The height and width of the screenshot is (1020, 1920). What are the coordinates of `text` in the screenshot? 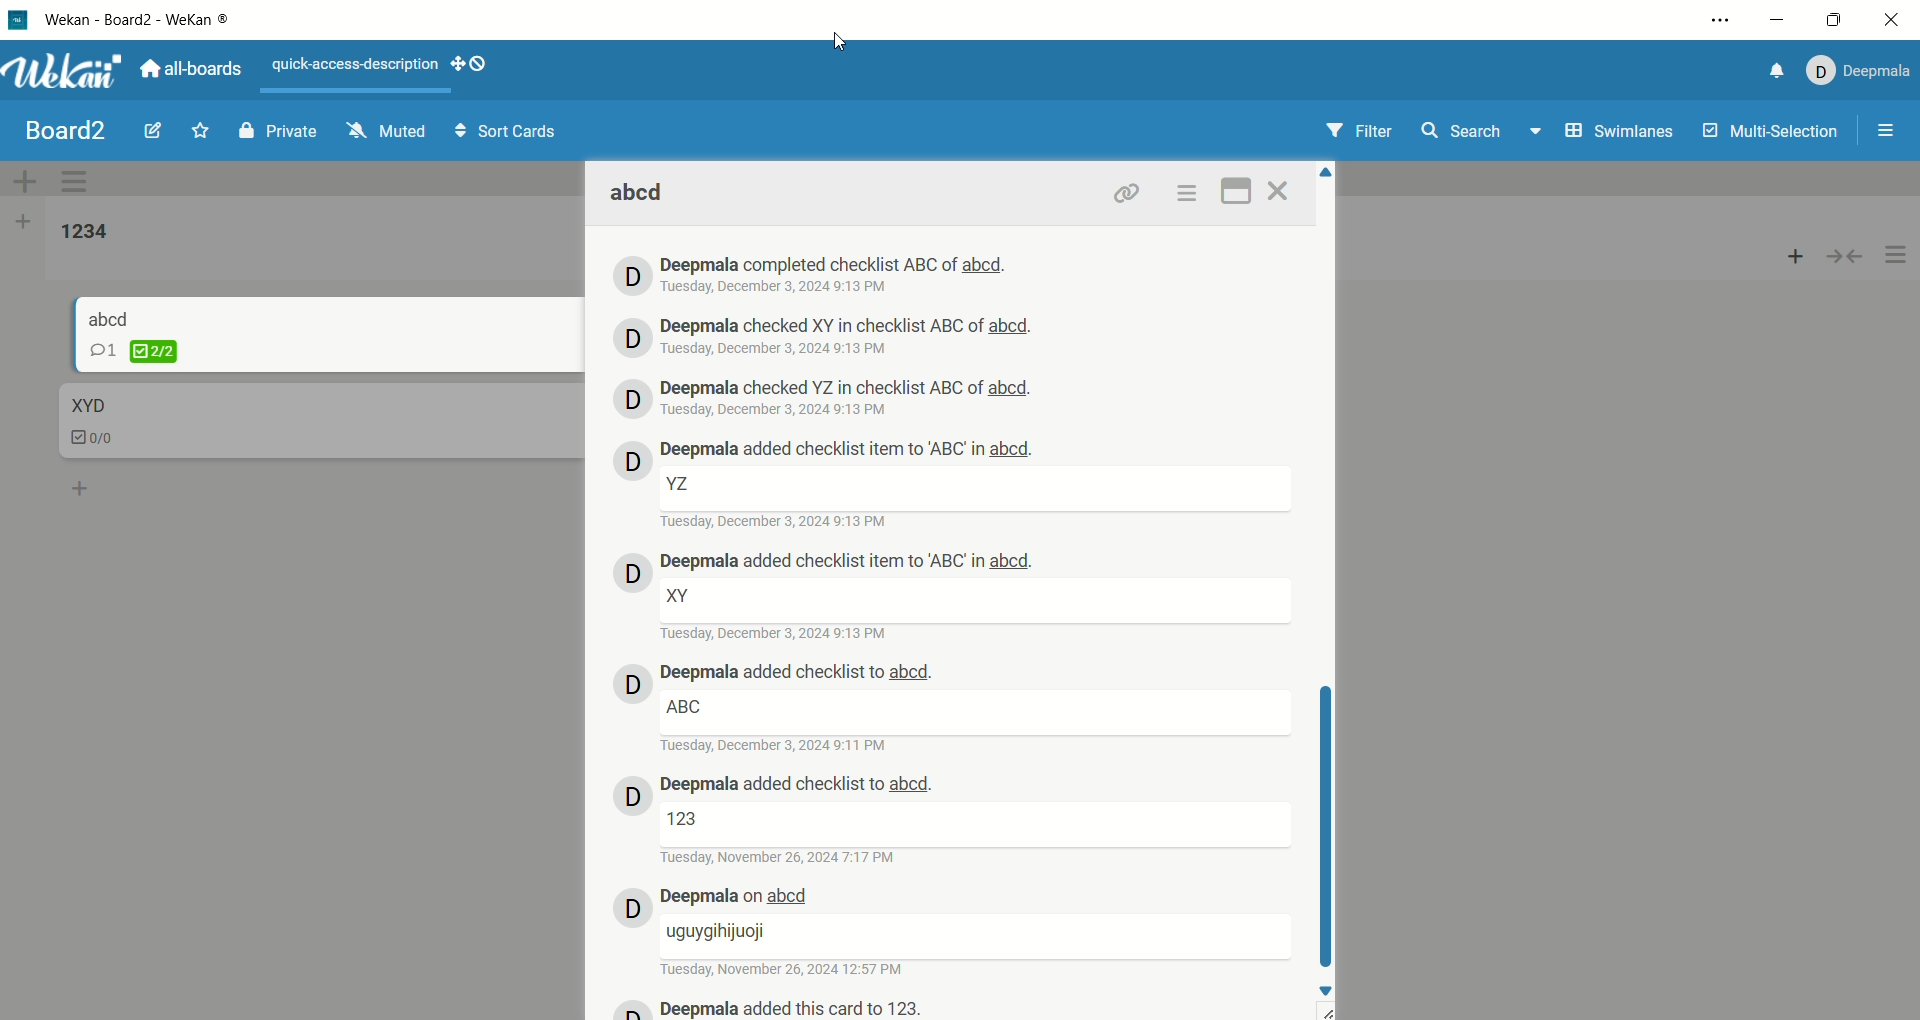 It's located at (680, 485).